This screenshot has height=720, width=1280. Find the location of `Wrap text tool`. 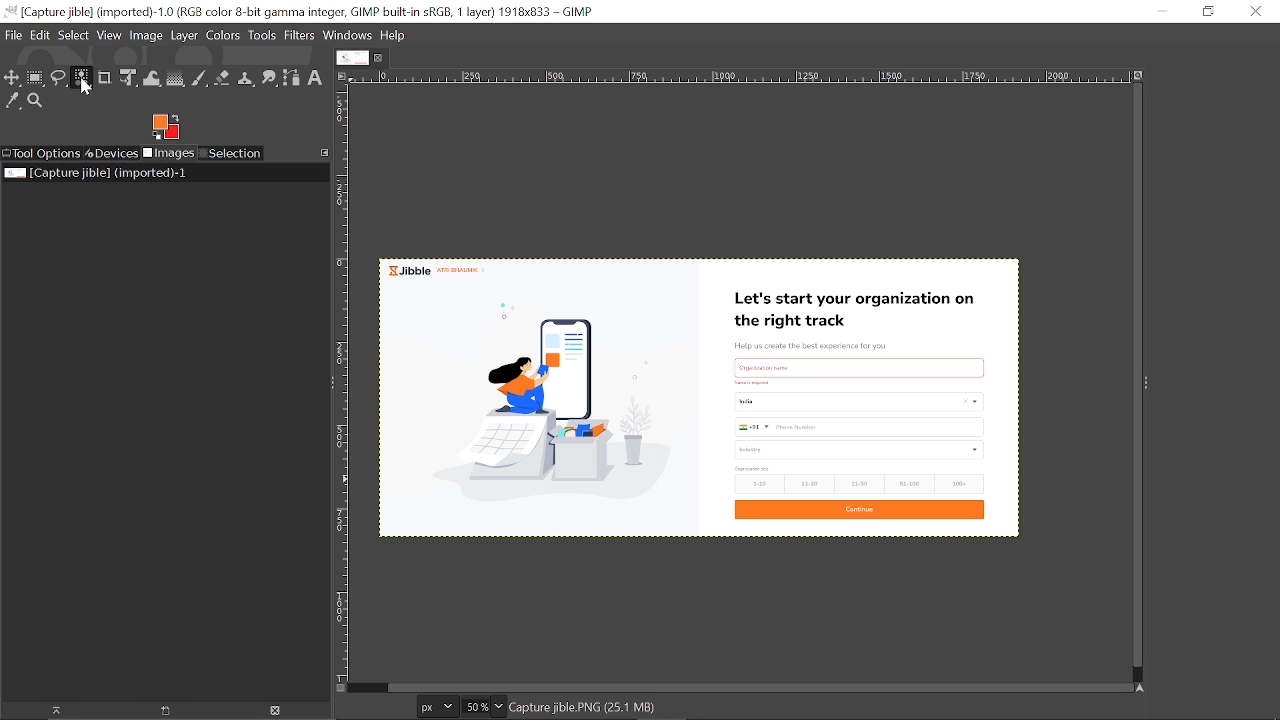

Wrap text tool is located at coordinates (152, 79).